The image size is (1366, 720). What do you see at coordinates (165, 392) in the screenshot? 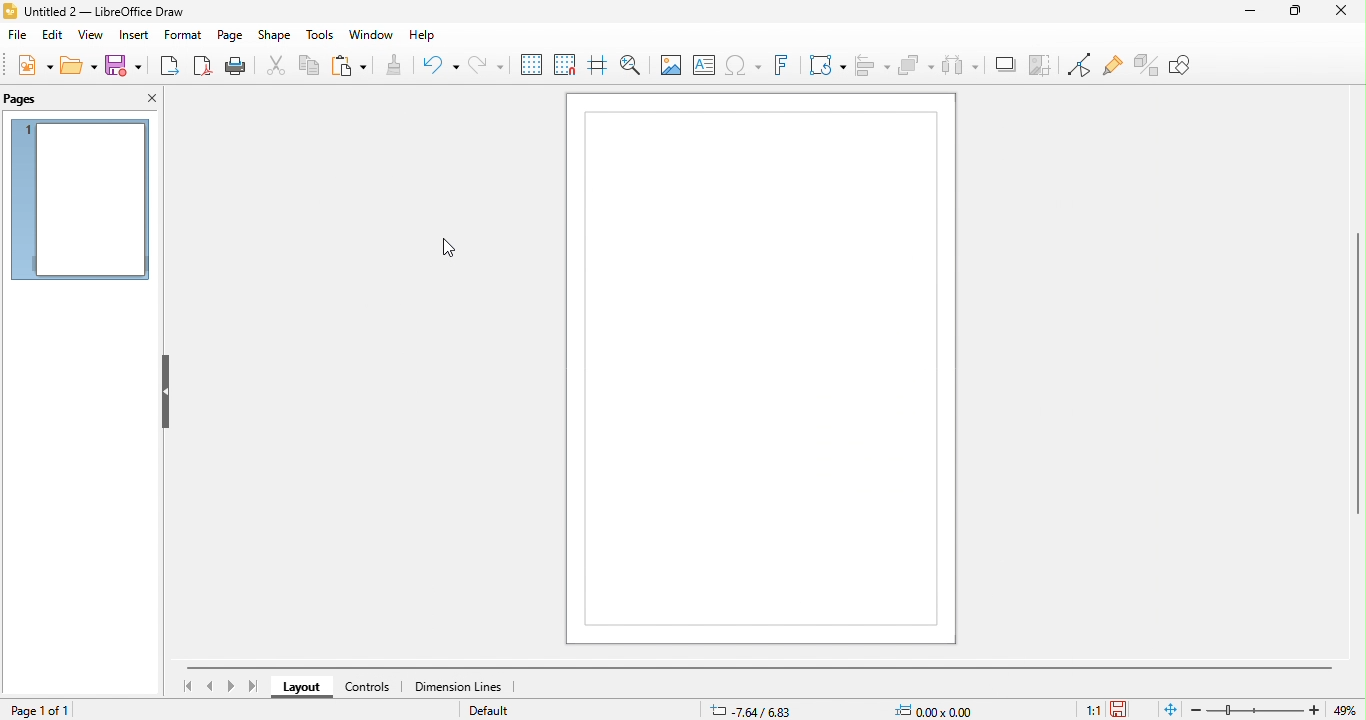
I see `hide` at bounding box center [165, 392].